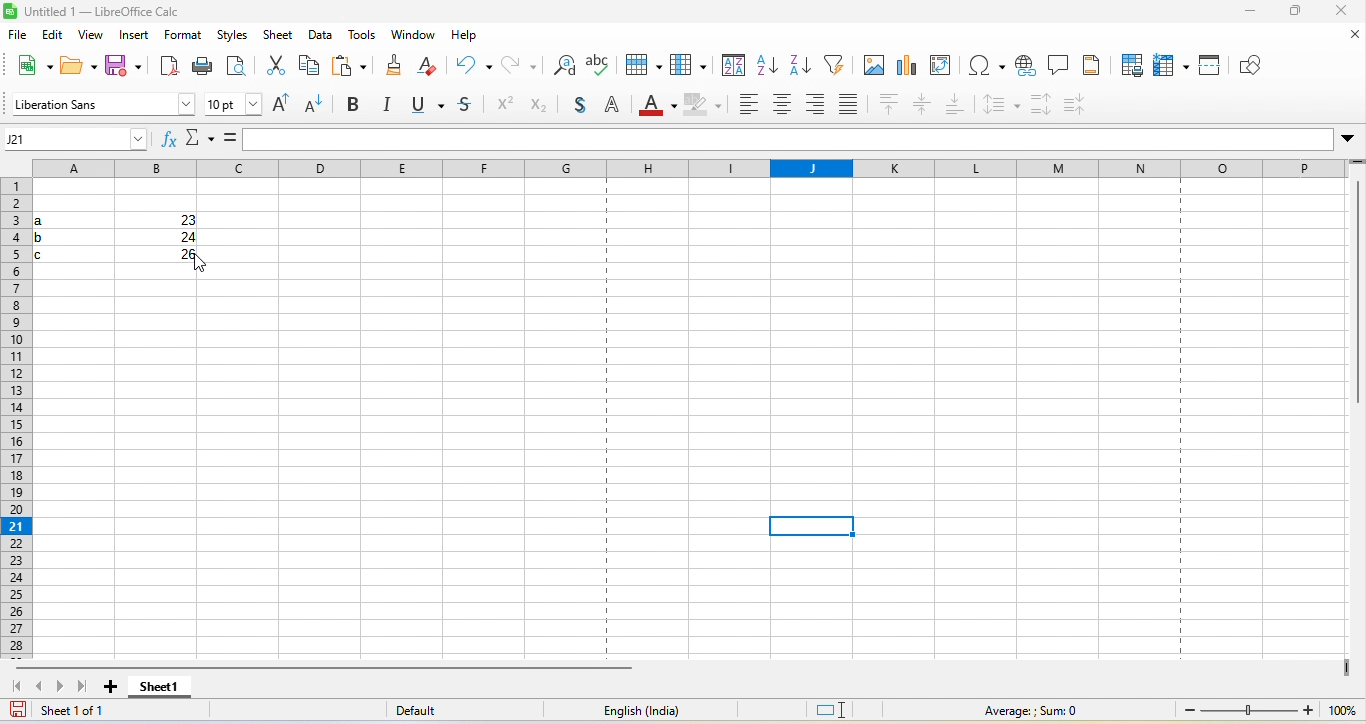  What do you see at coordinates (1077, 105) in the screenshot?
I see `decrease paragraph spacing` at bounding box center [1077, 105].